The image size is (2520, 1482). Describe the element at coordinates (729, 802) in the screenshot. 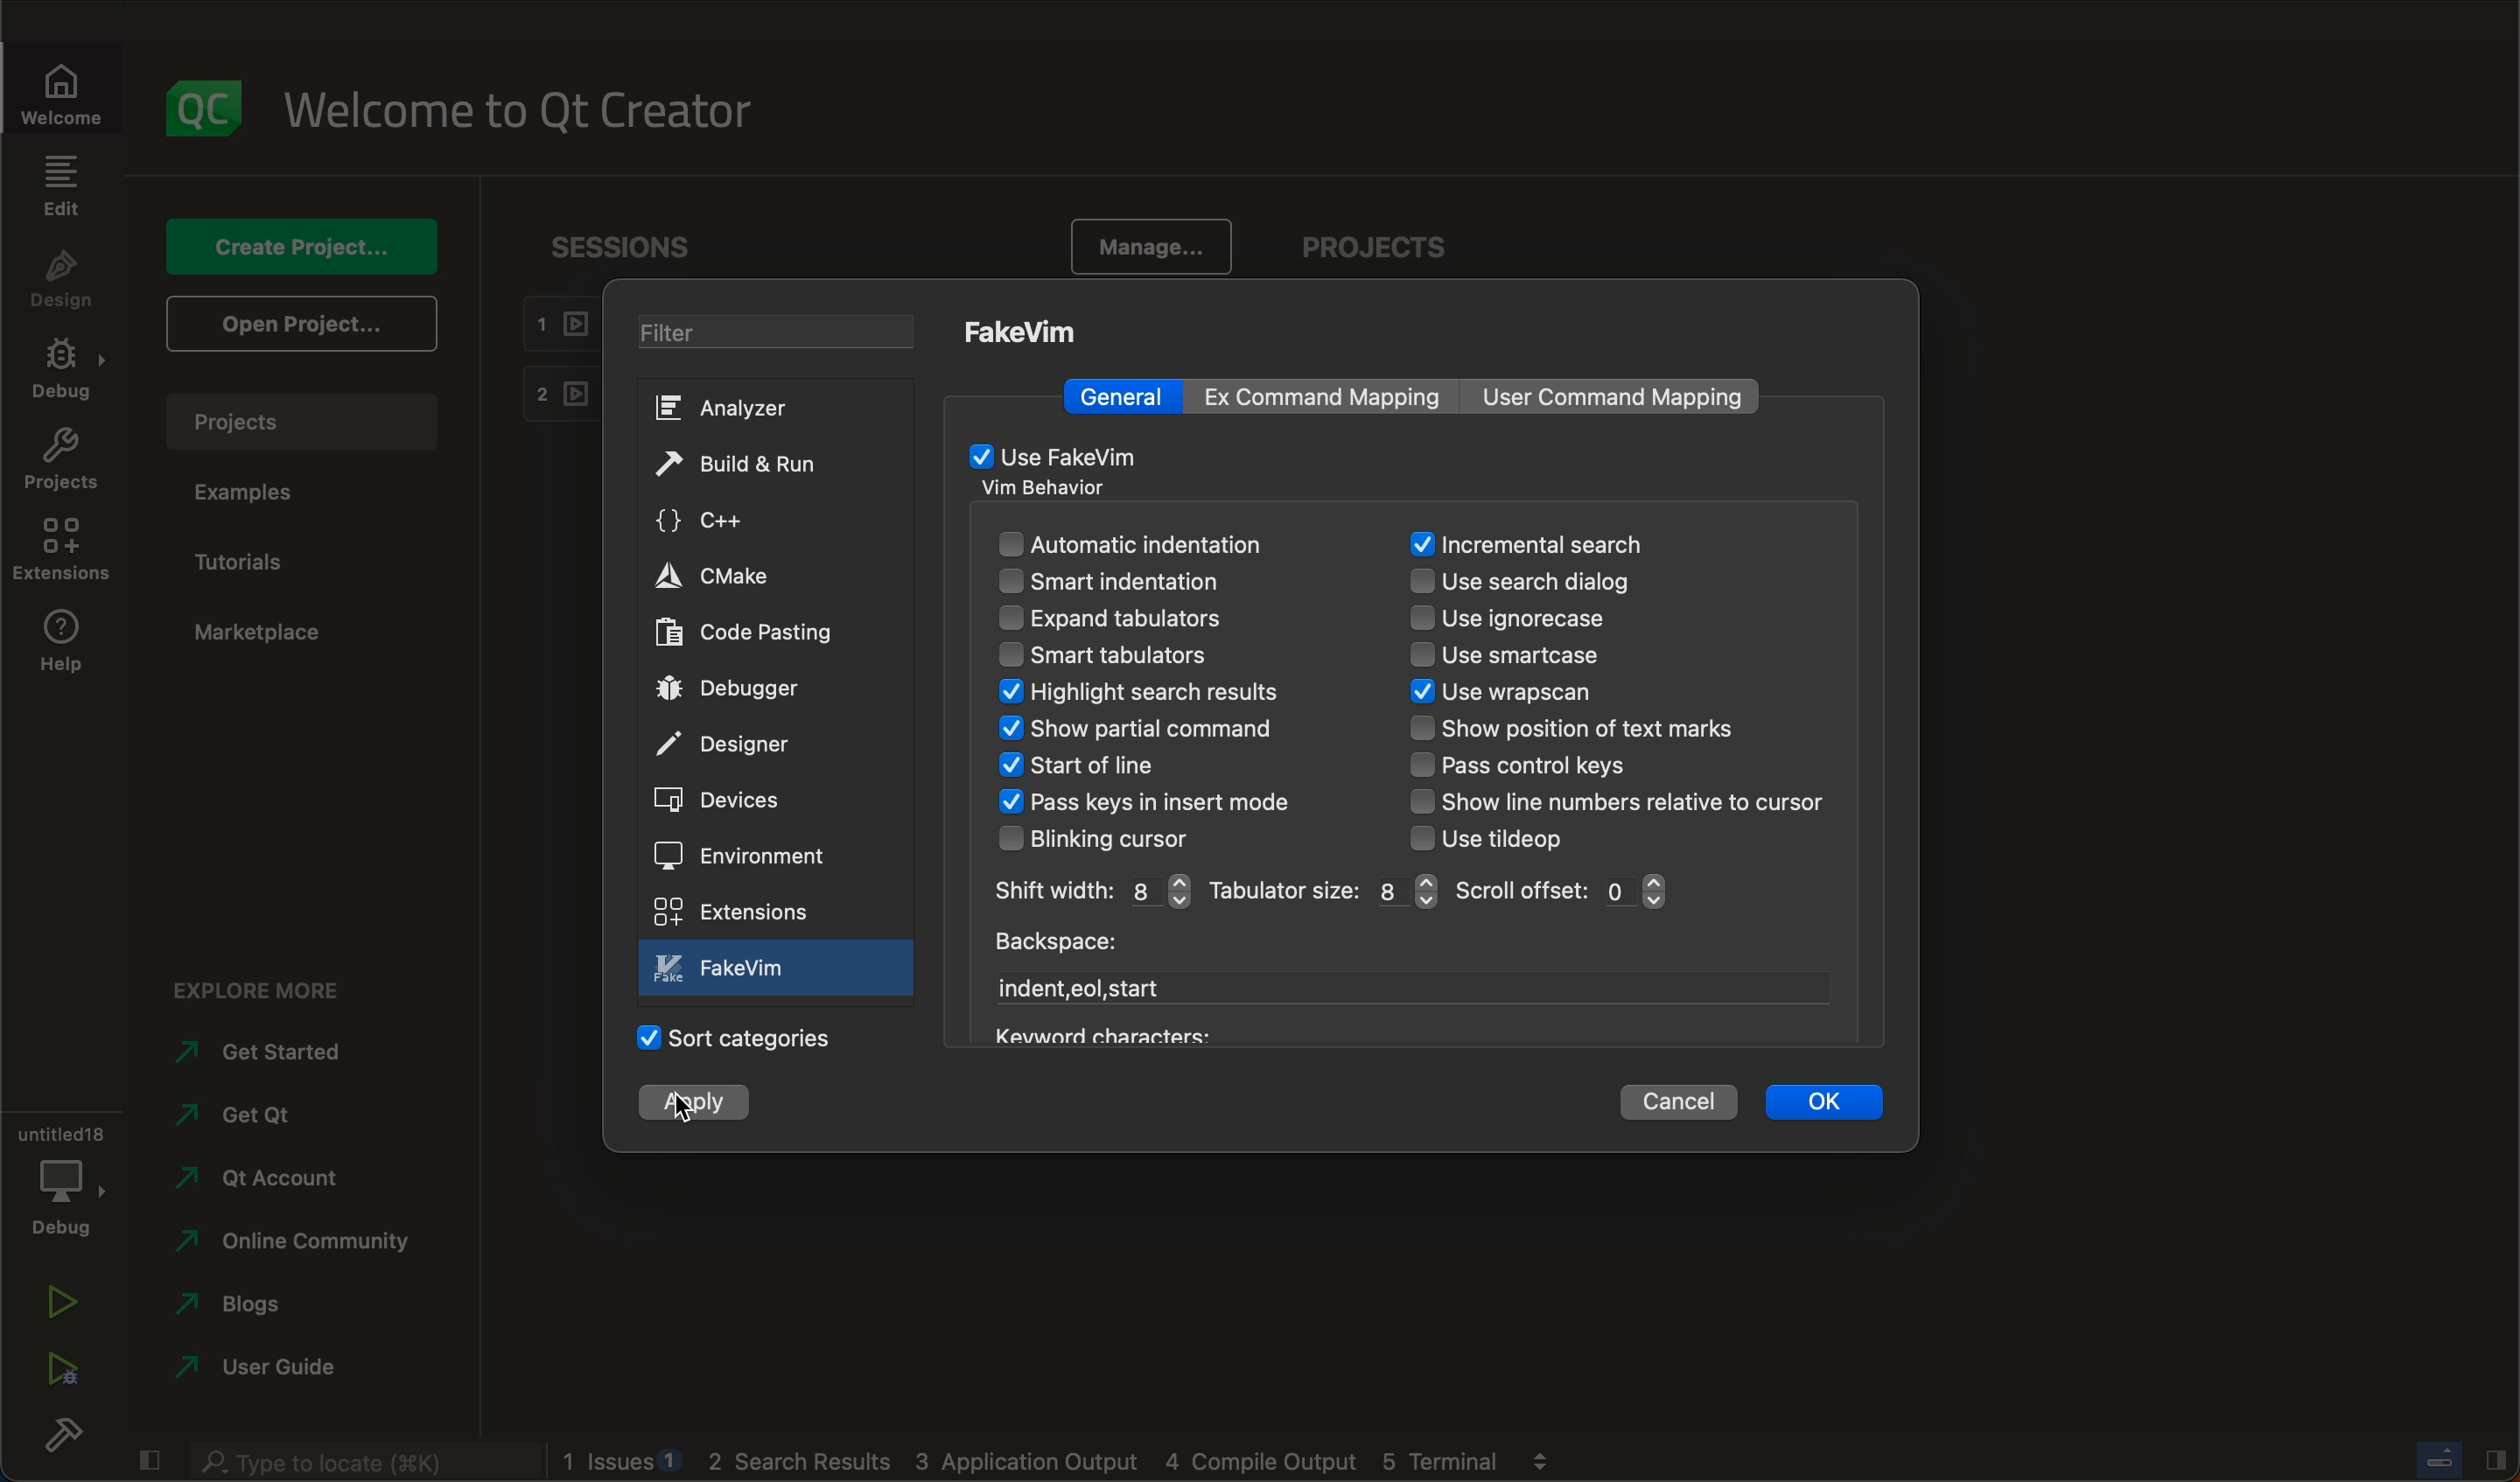

I see `devices` at that location.